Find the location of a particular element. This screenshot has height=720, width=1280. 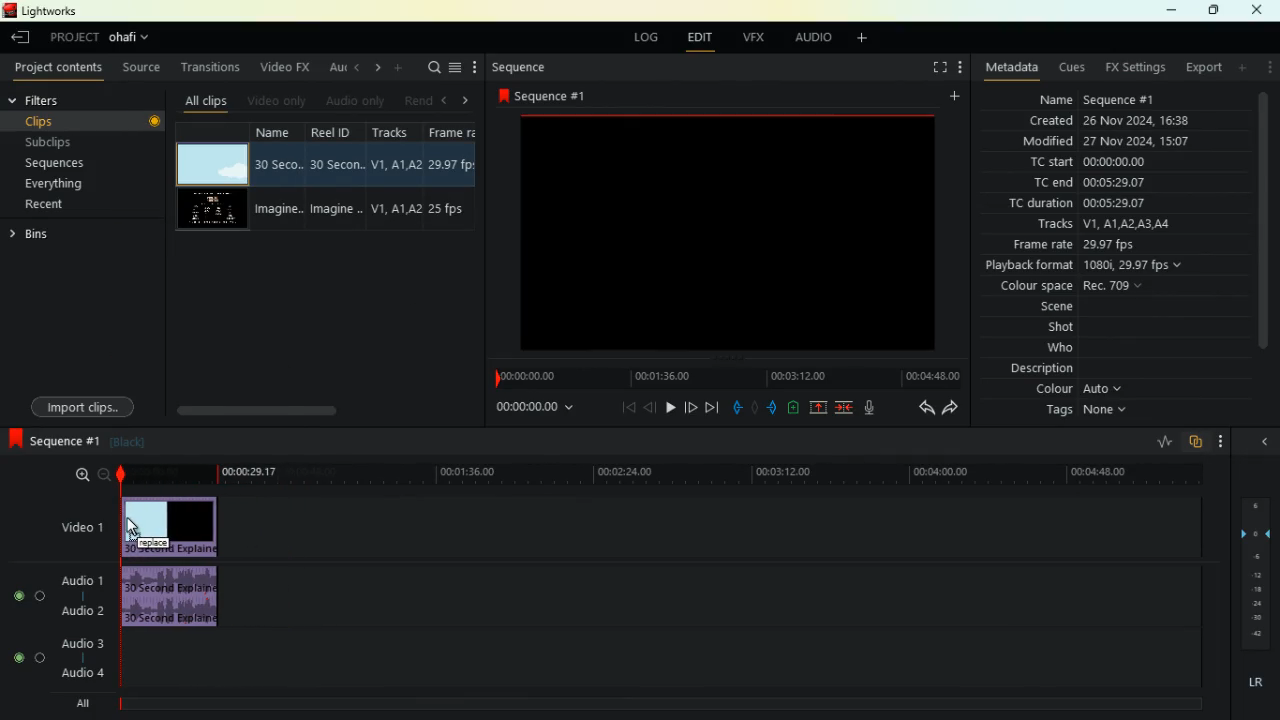

name is located at coordinates (279, 131).